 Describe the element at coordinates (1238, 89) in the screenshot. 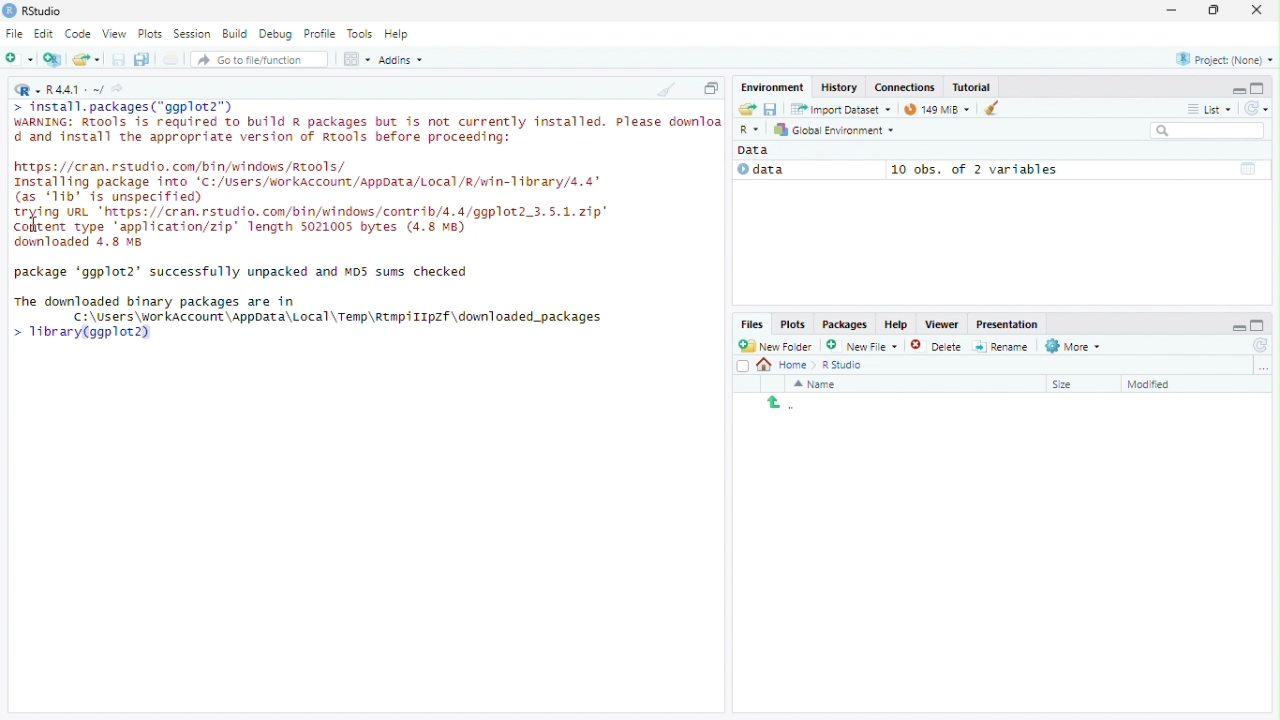

I see `minimize` at that location.